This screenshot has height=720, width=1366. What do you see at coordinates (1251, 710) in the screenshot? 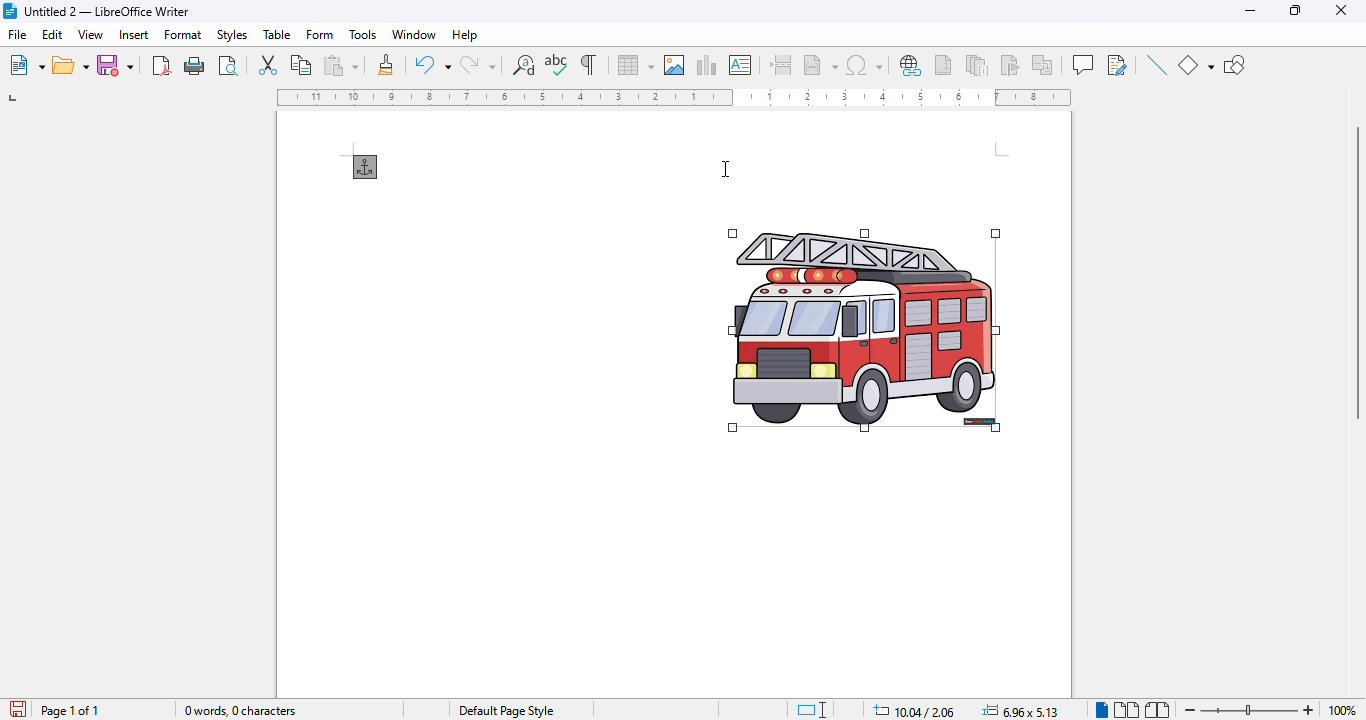
I see `zoom slider` at bounding box center [1251, 710].